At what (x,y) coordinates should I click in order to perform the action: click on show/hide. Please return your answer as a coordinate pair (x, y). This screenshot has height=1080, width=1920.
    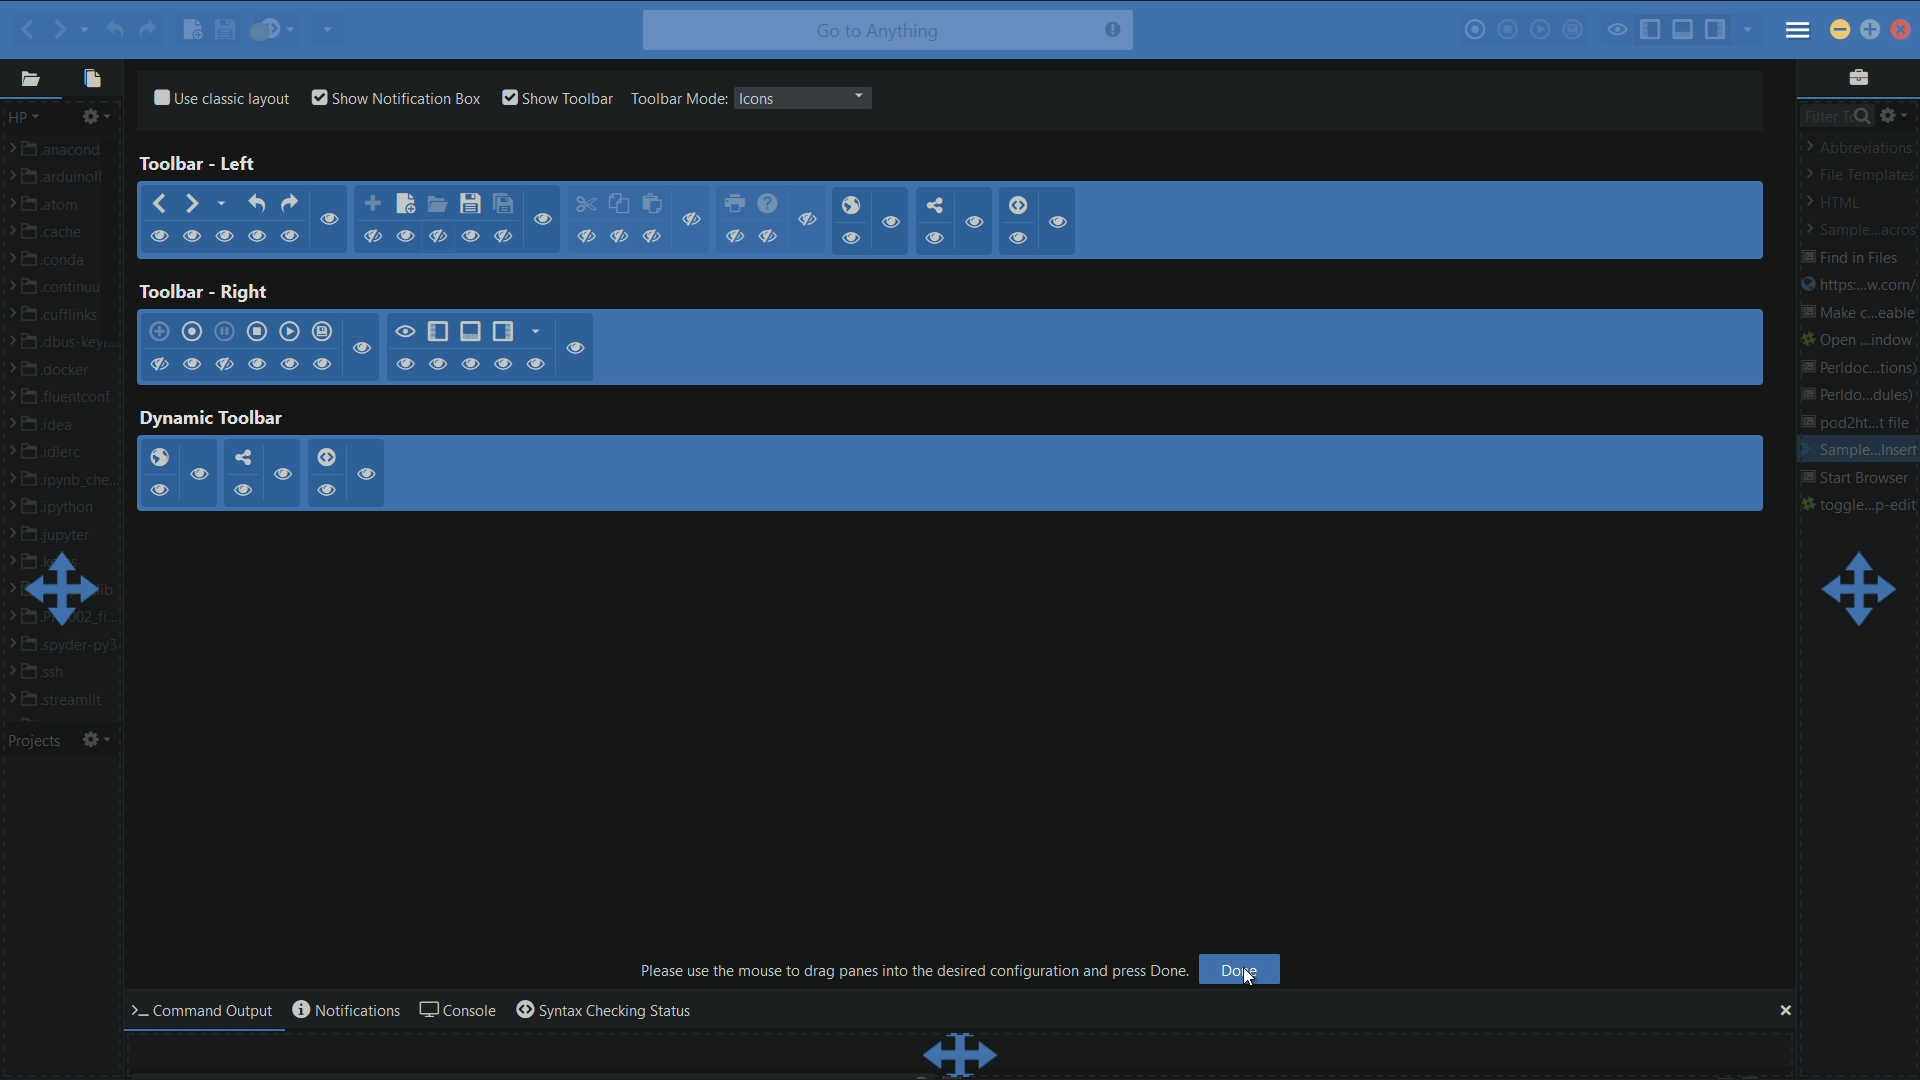
    Looking at the image, I should click on (851, 238).